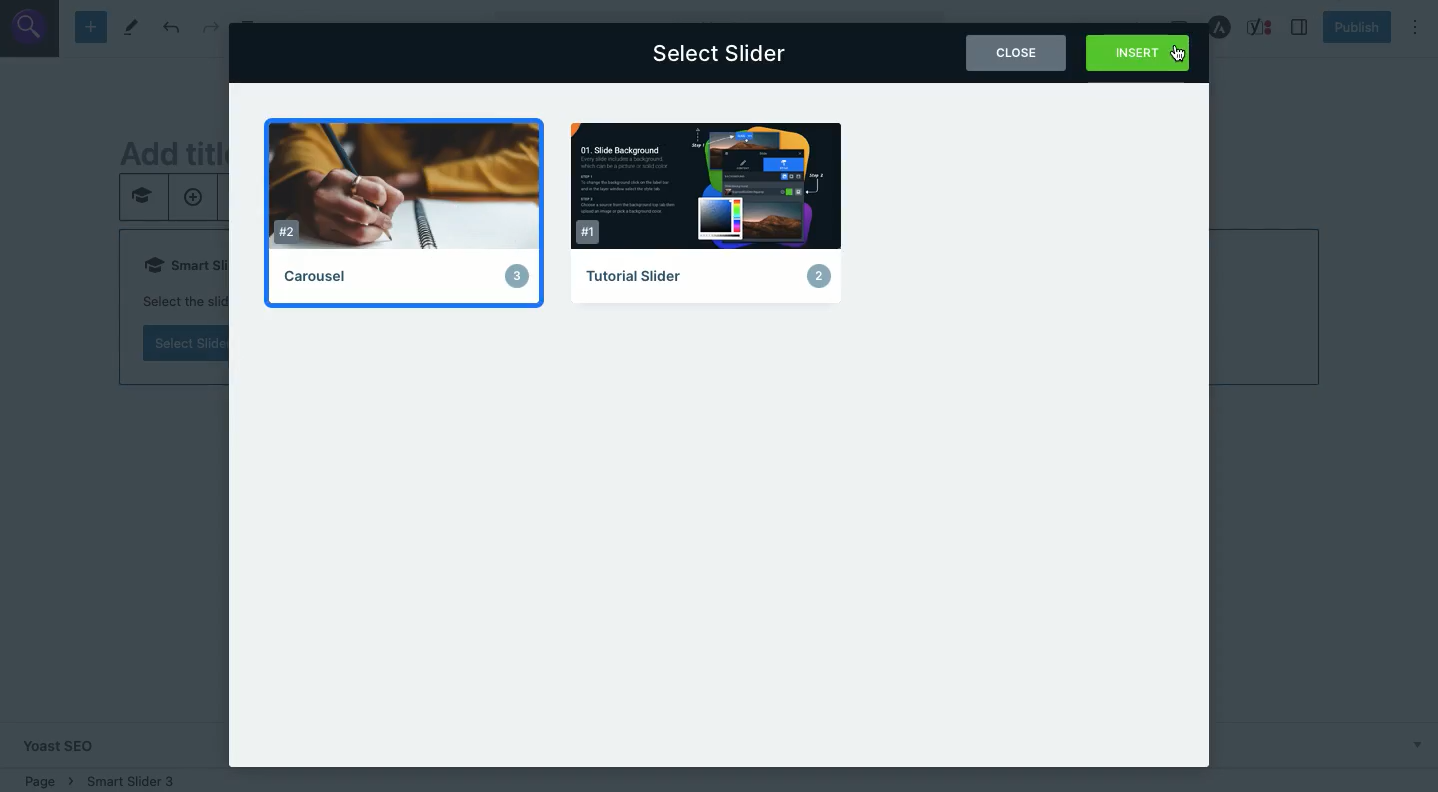 Image resolution: width=1438 pixels, height=792 pixels. Describe the element at coordinates (1357, 29) in the screenshot. I see `Publish` at that location.